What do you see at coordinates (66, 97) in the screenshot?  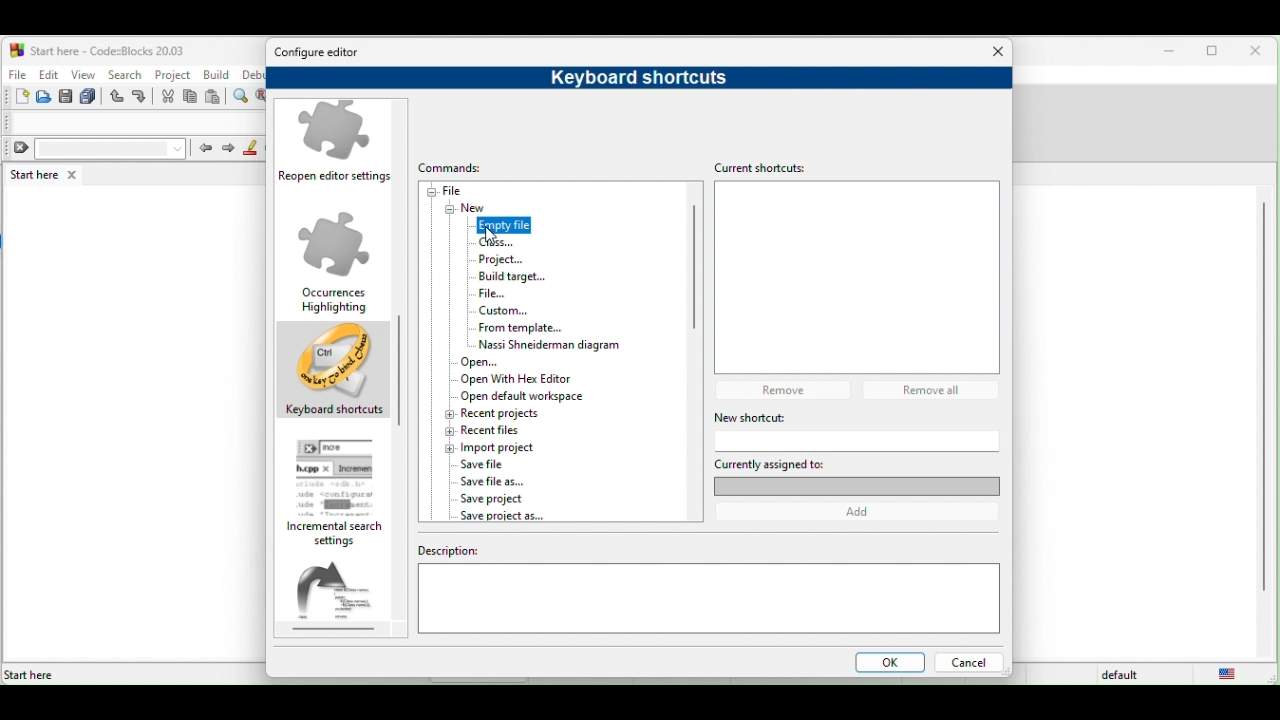 I see `save` at bounding box center [66, 97].